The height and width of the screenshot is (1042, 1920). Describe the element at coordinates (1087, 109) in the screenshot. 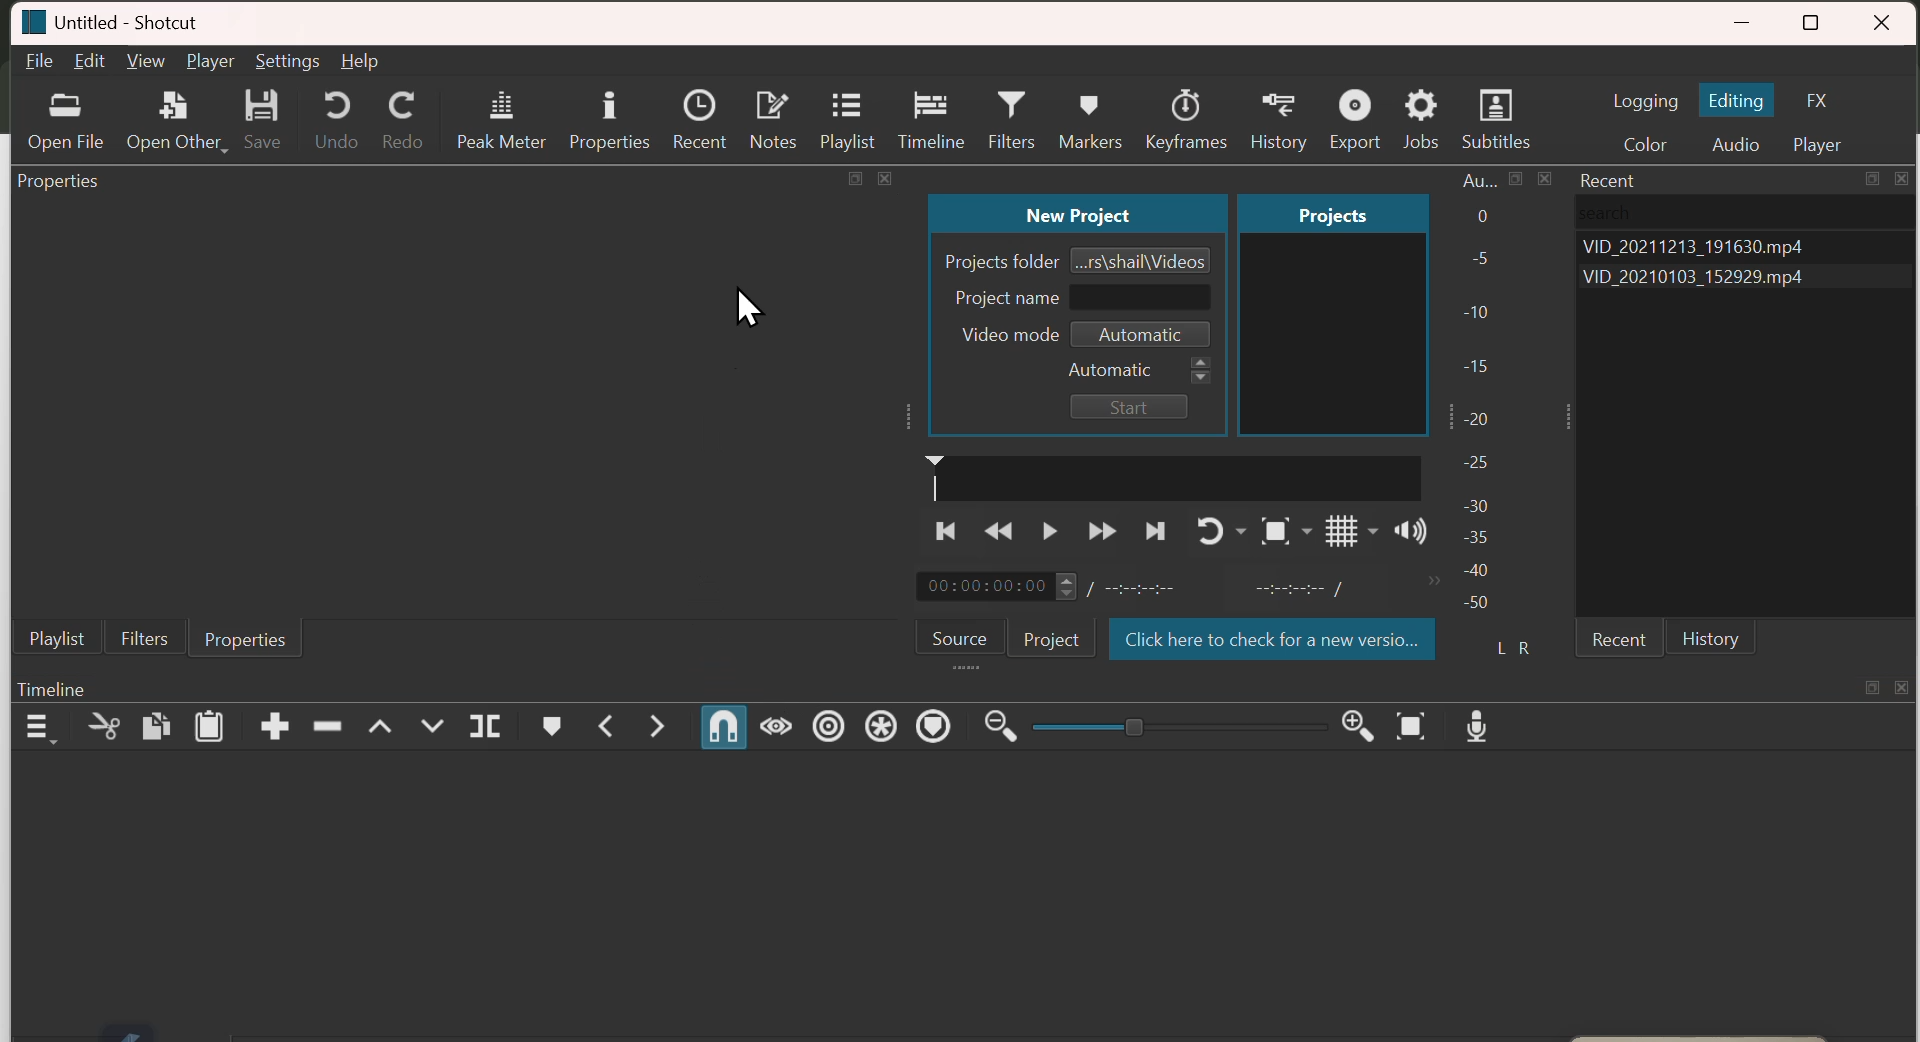

I see `Markers` at that location.